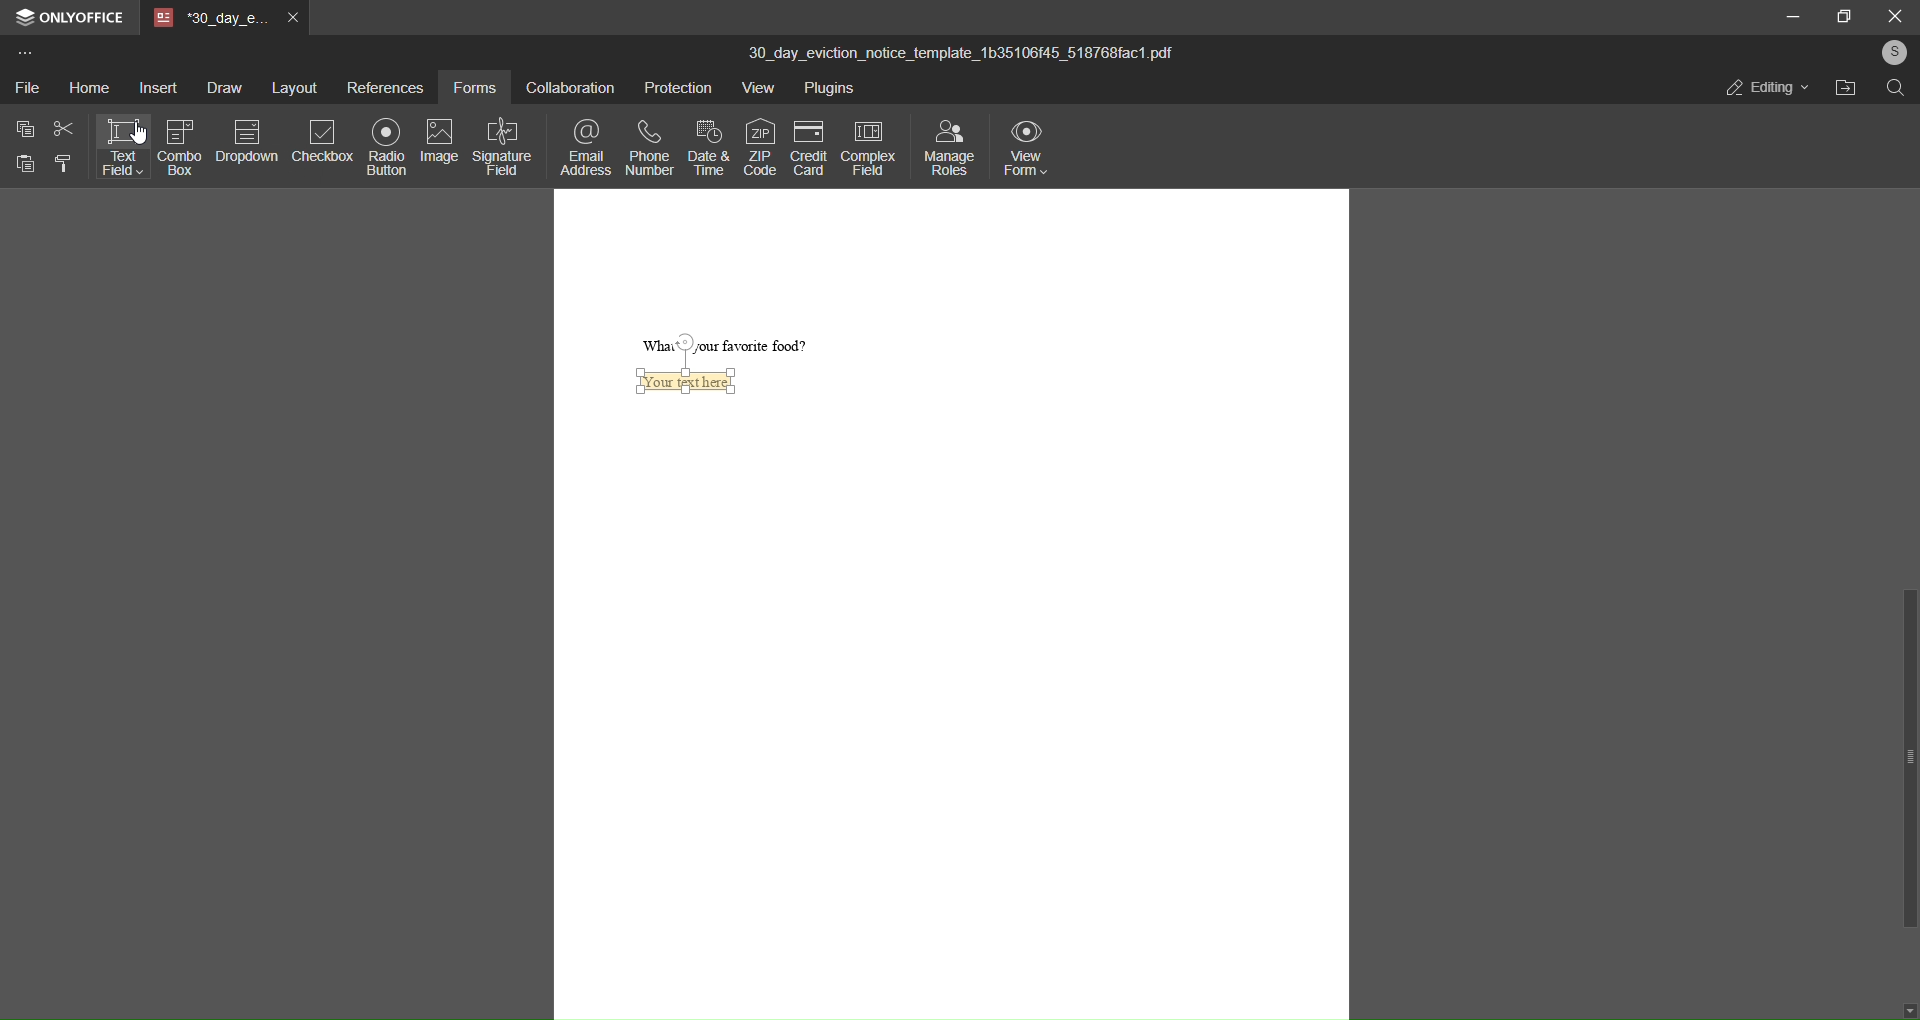 The width and height of the screenshot is (1920, 1020). Describe the element at coordinates (27, 87) in the screenshot. I see `file` at that location.